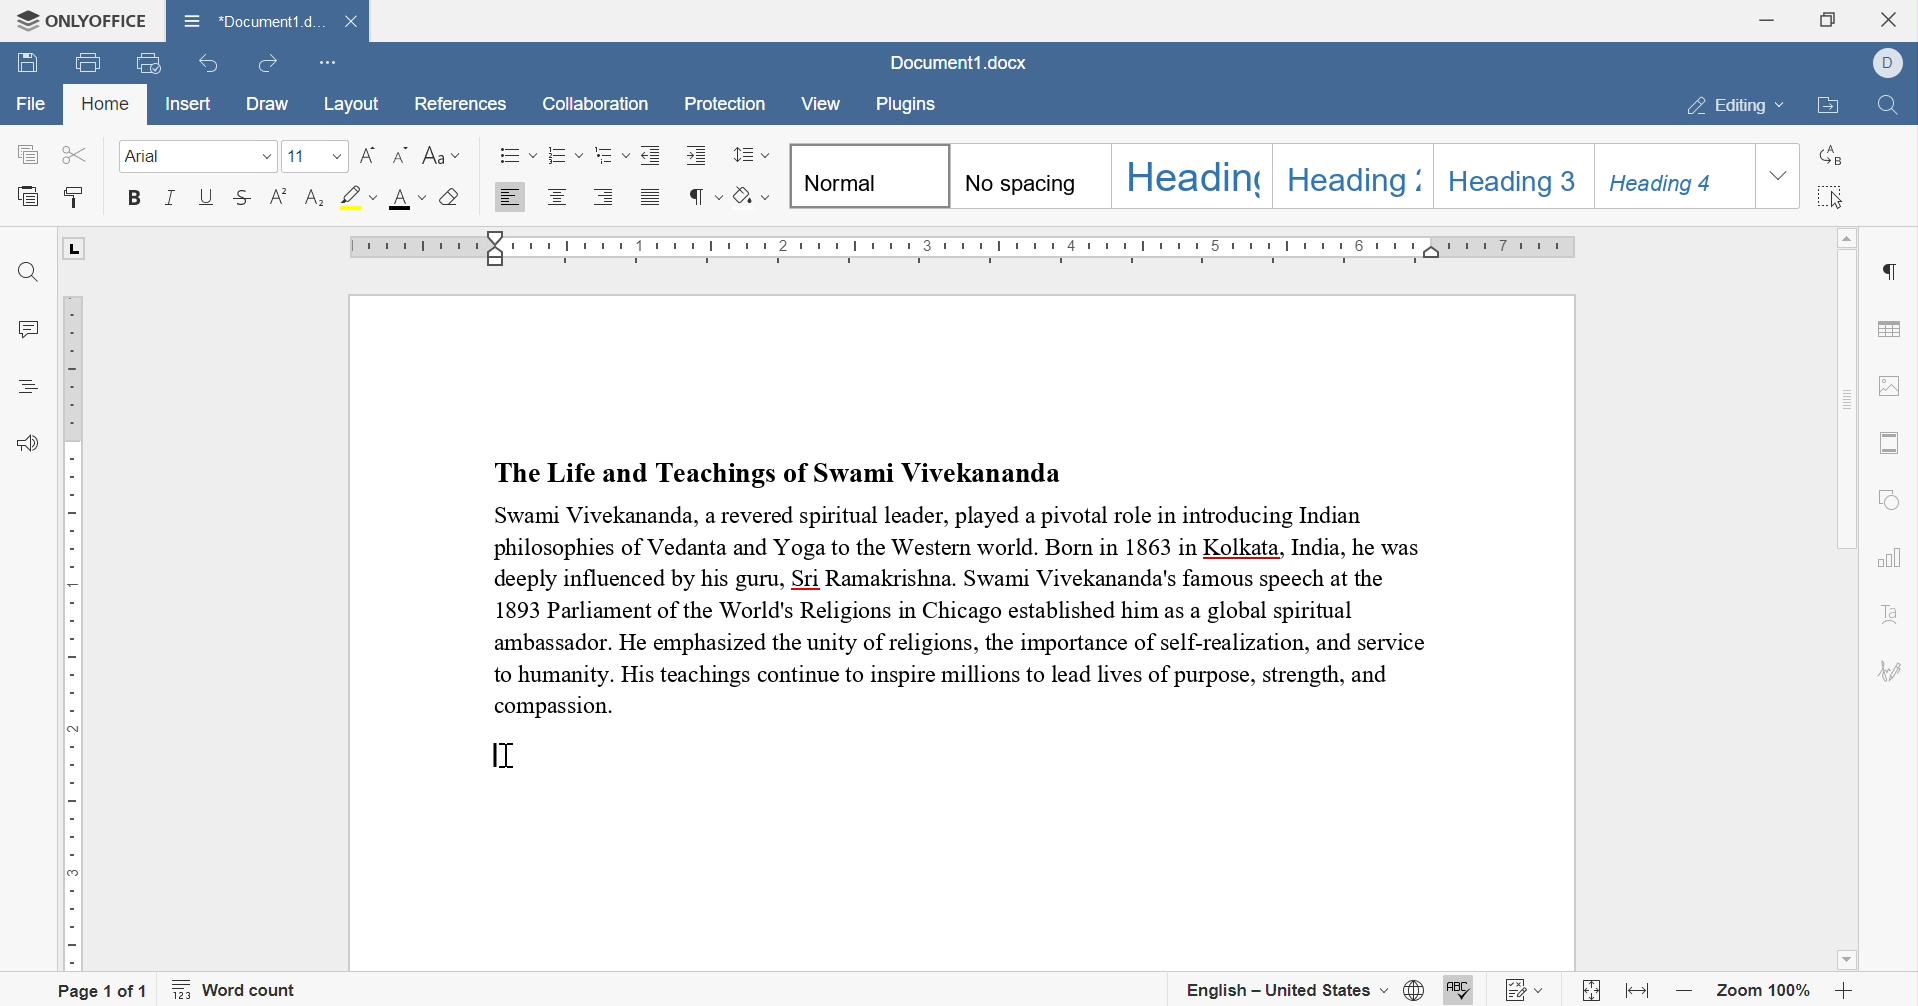 The height and width of the screenshot is (1006, 1918). I want to click on file, so click(32, 104).